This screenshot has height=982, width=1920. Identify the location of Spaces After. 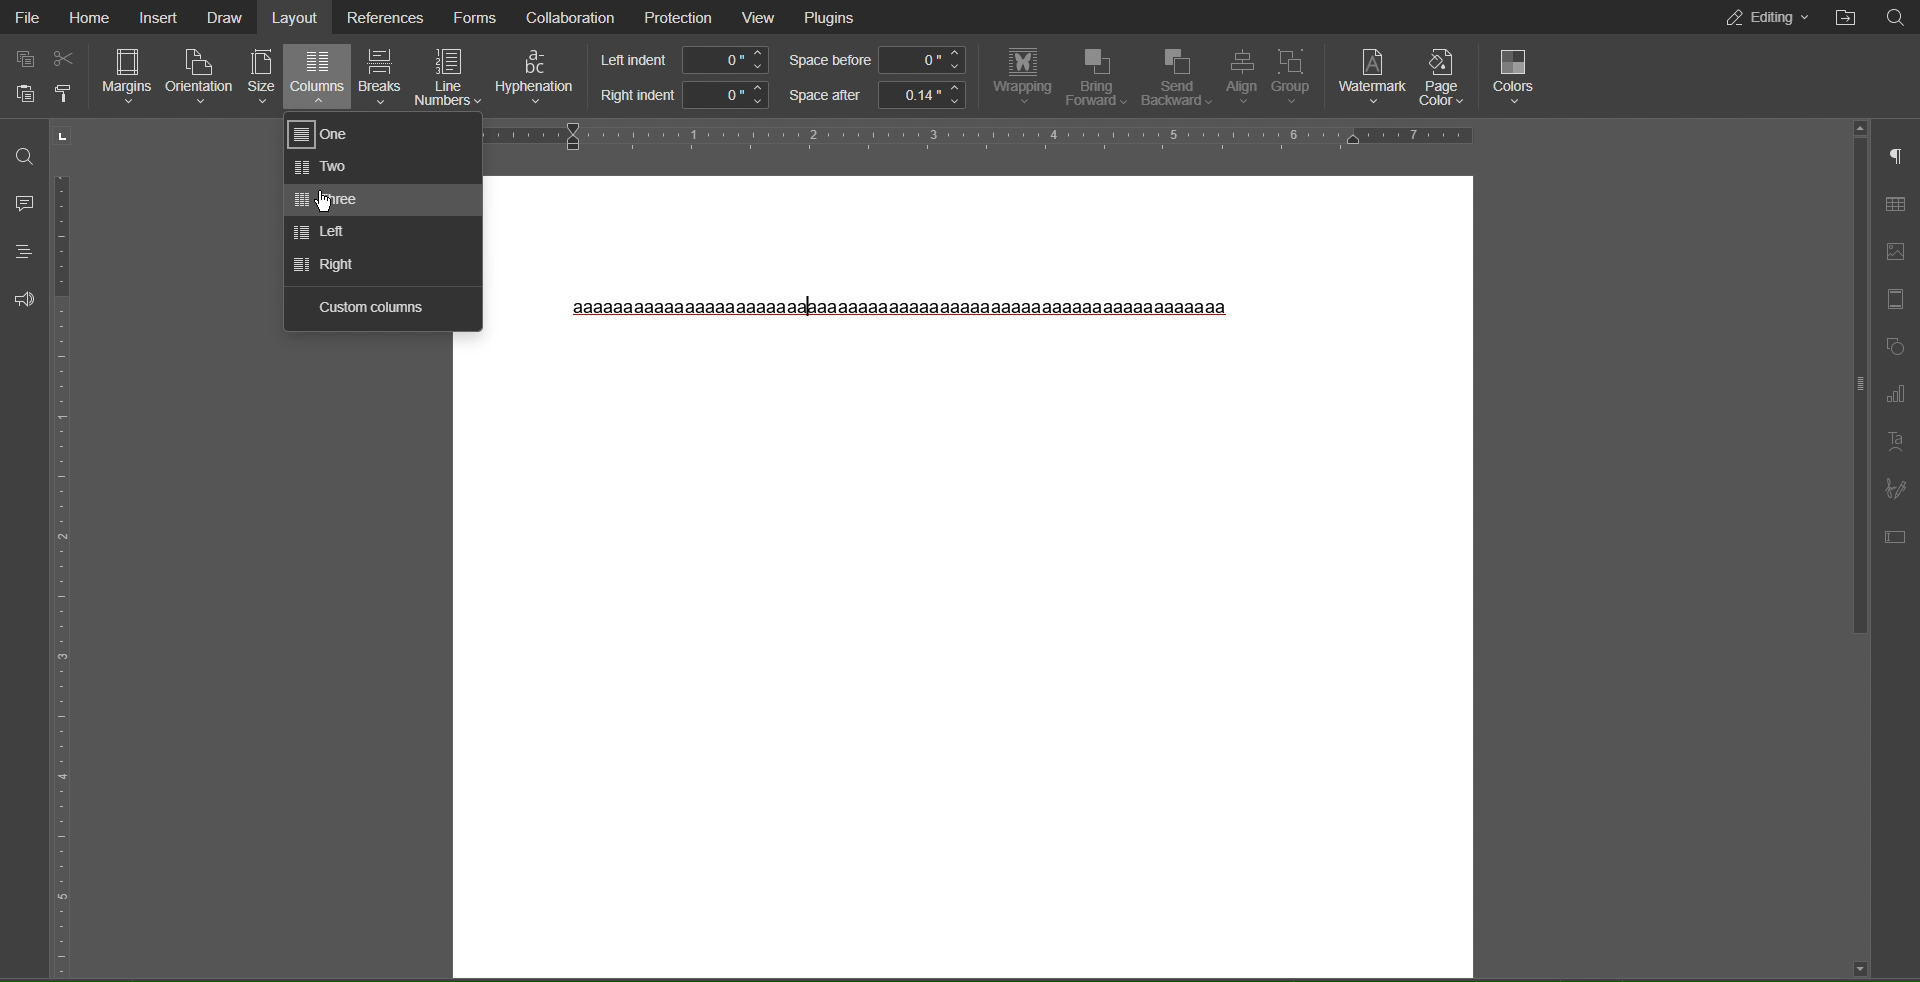
(877, 96).